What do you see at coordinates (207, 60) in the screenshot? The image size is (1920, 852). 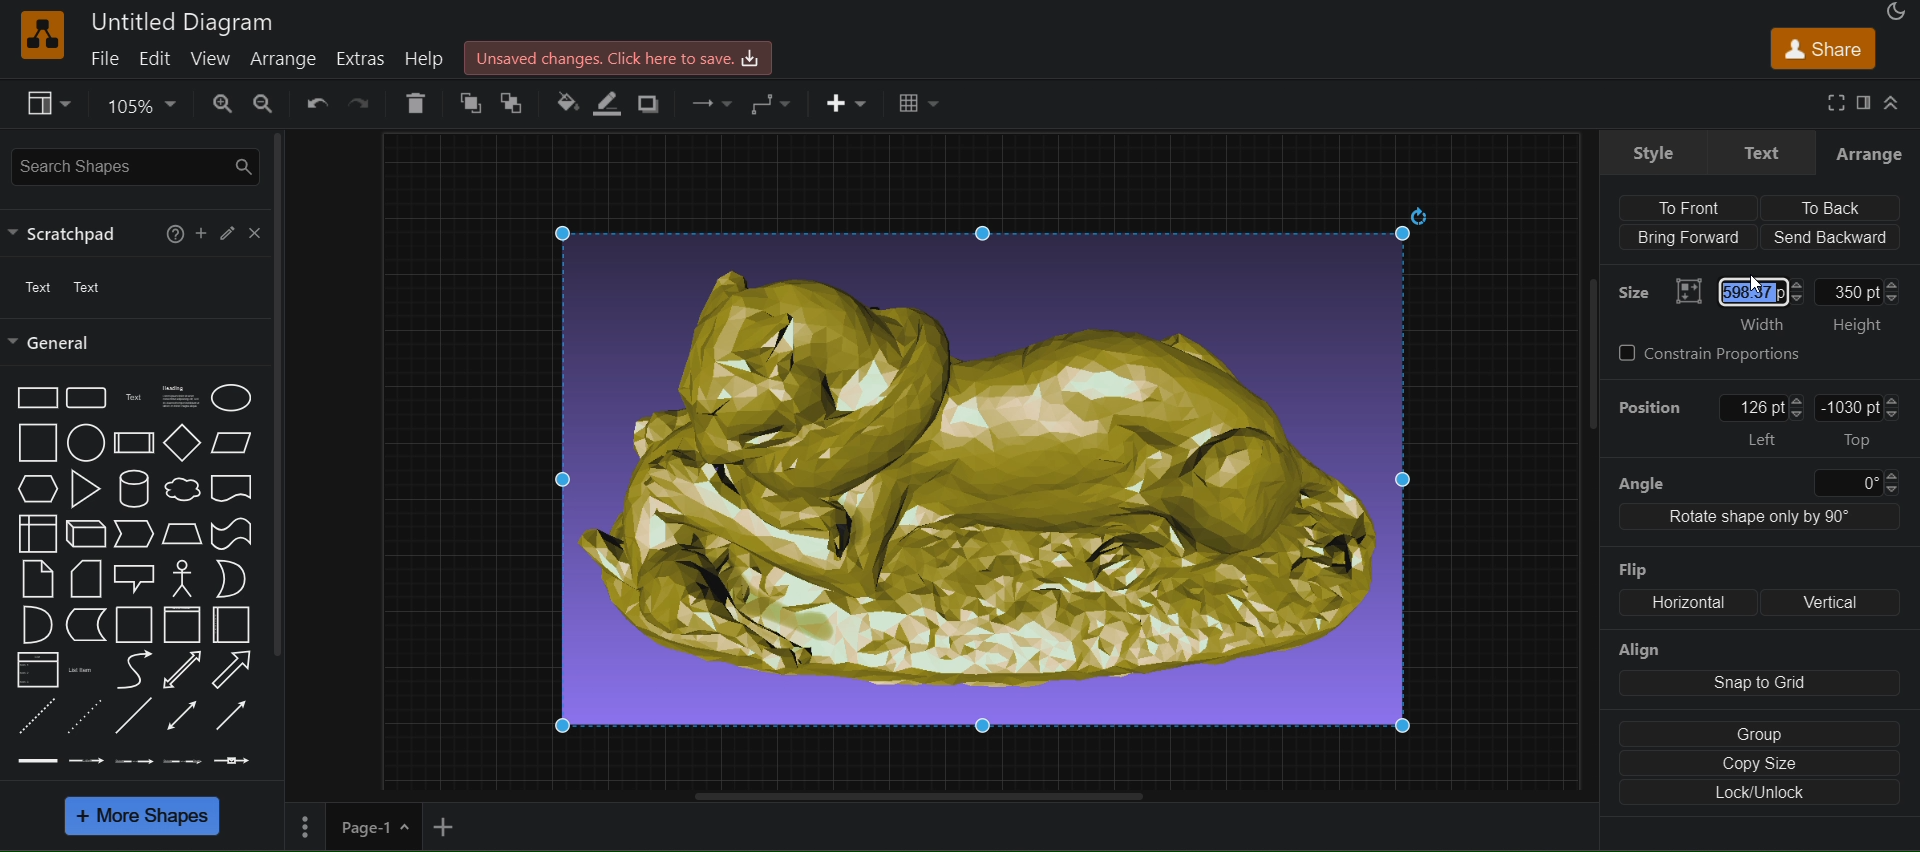 I see `view` at bounding box center [207, 60].